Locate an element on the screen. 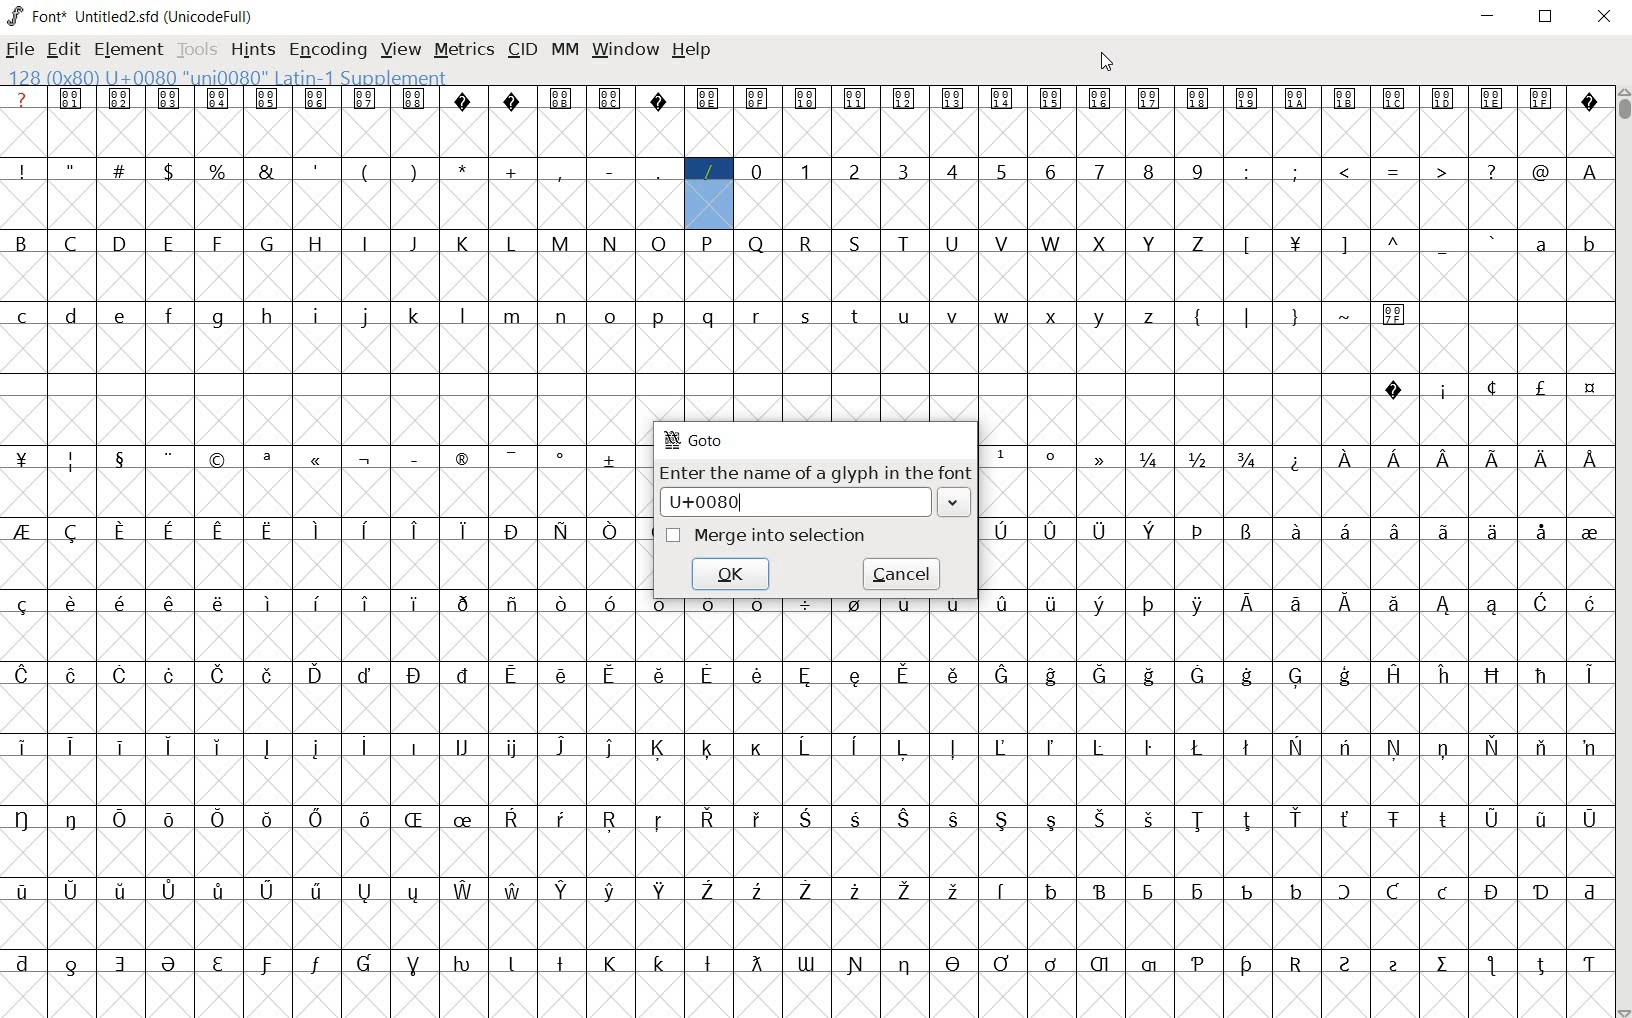  glyph is located at coordinates (462, 604).